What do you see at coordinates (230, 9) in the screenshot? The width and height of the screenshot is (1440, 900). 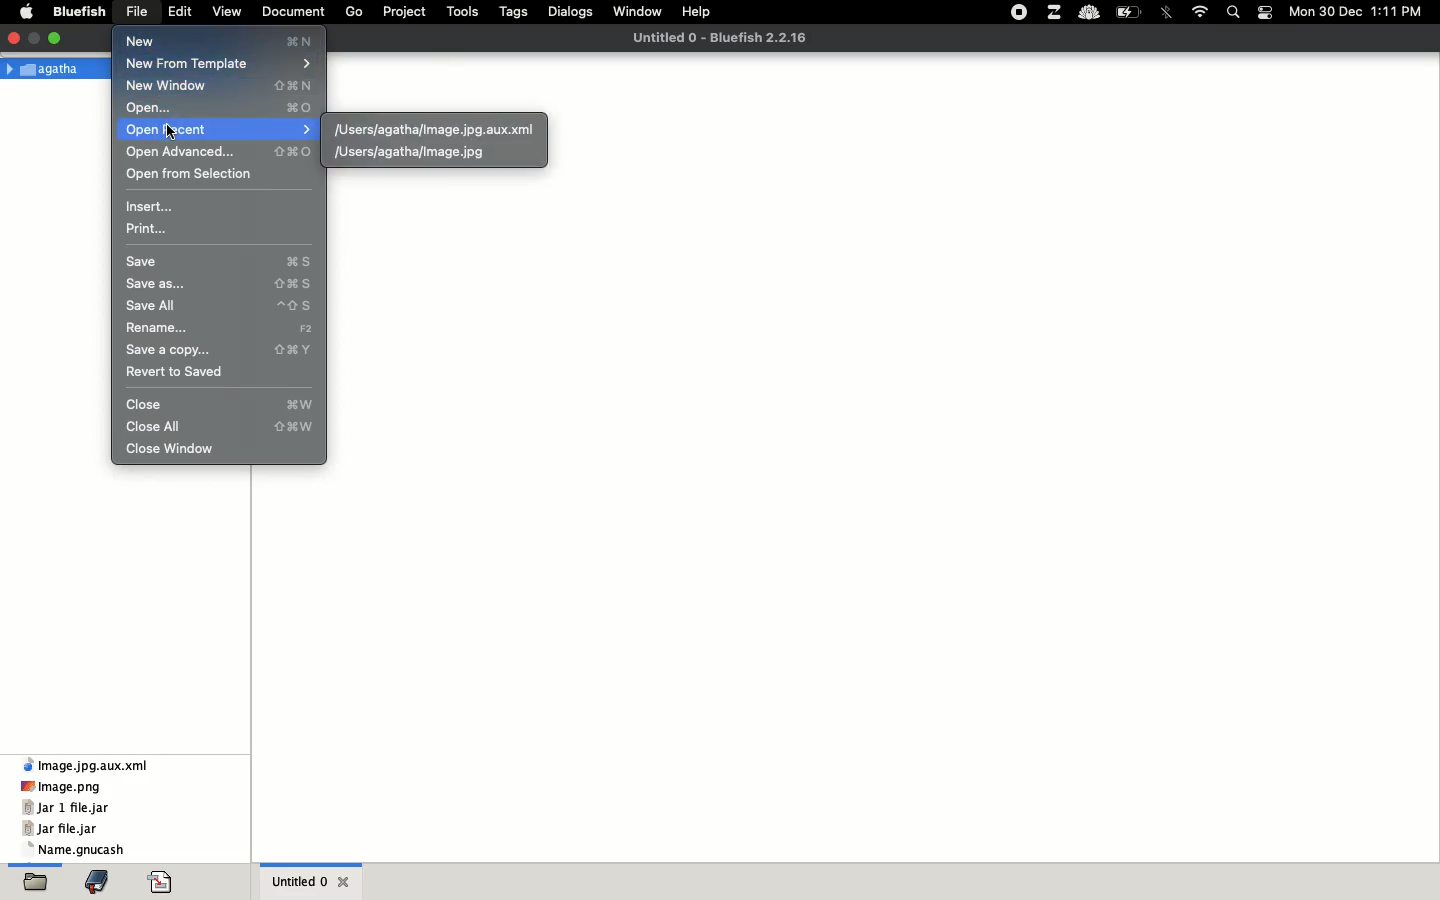 I see `view` at bounding box center [230, 9].